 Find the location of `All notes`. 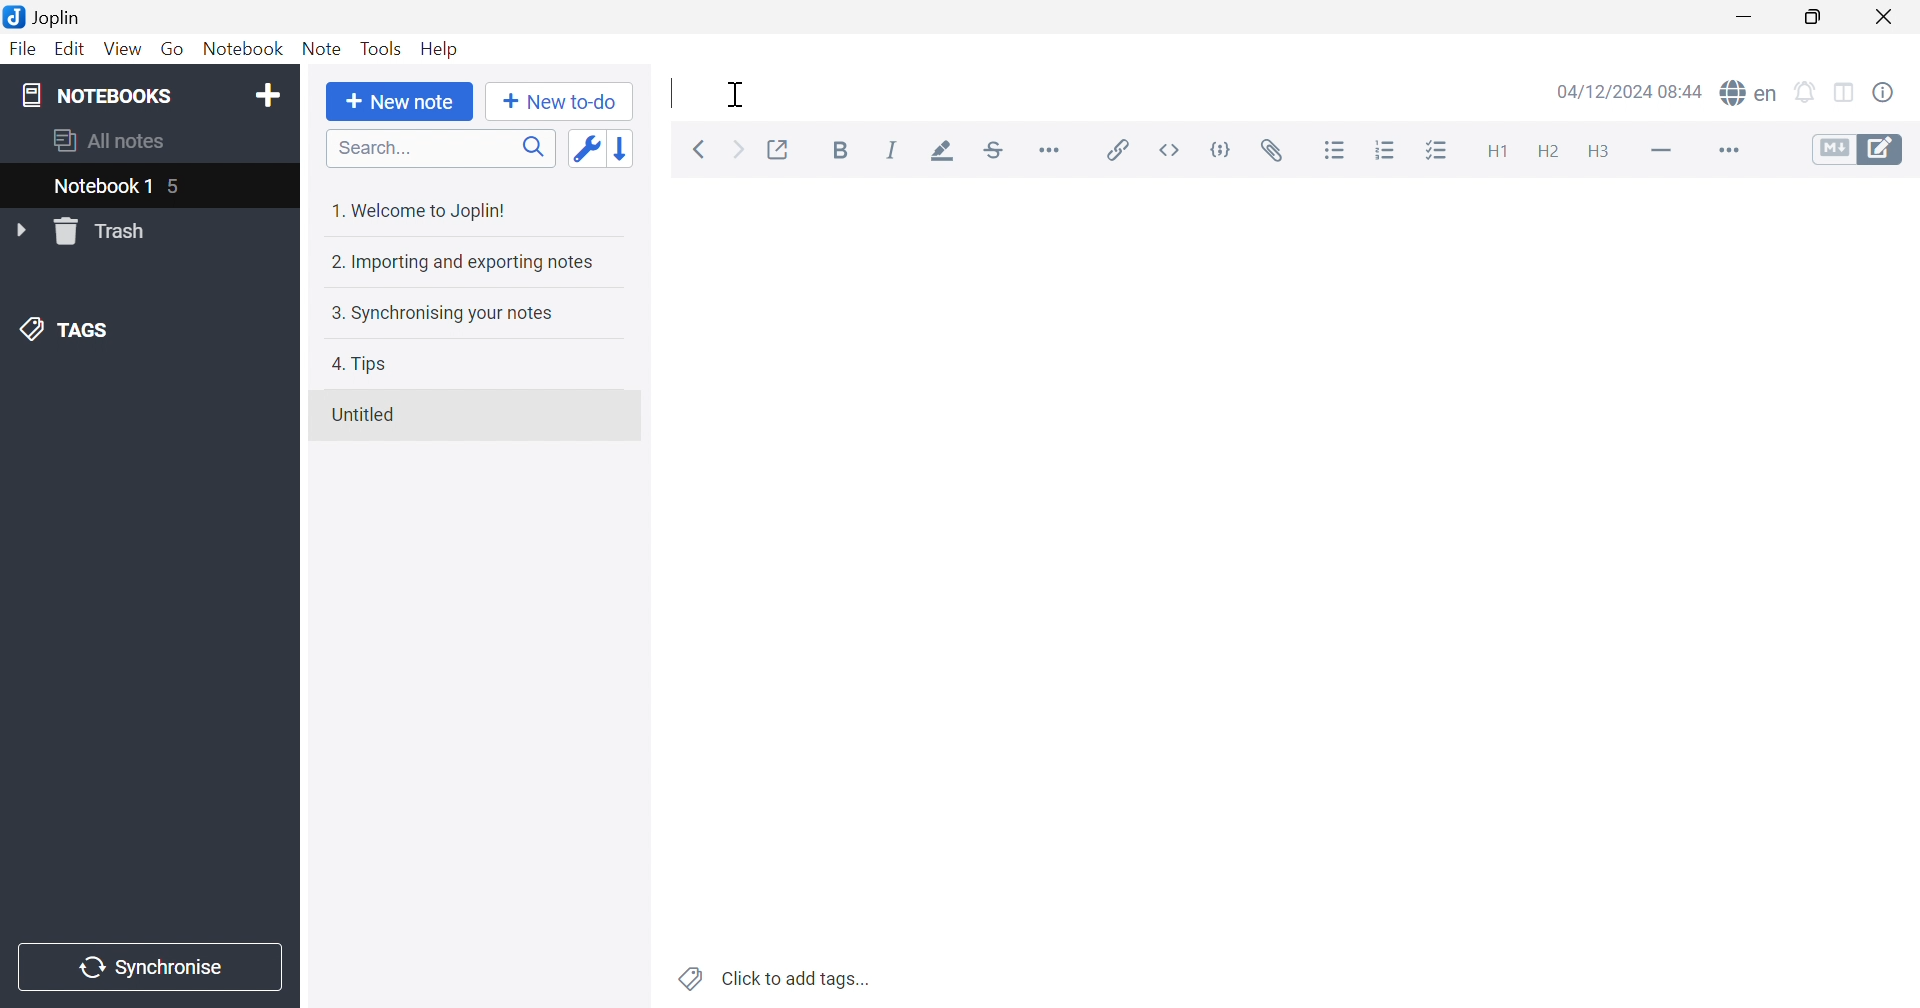

All notes is located at coordinates (111, 140).